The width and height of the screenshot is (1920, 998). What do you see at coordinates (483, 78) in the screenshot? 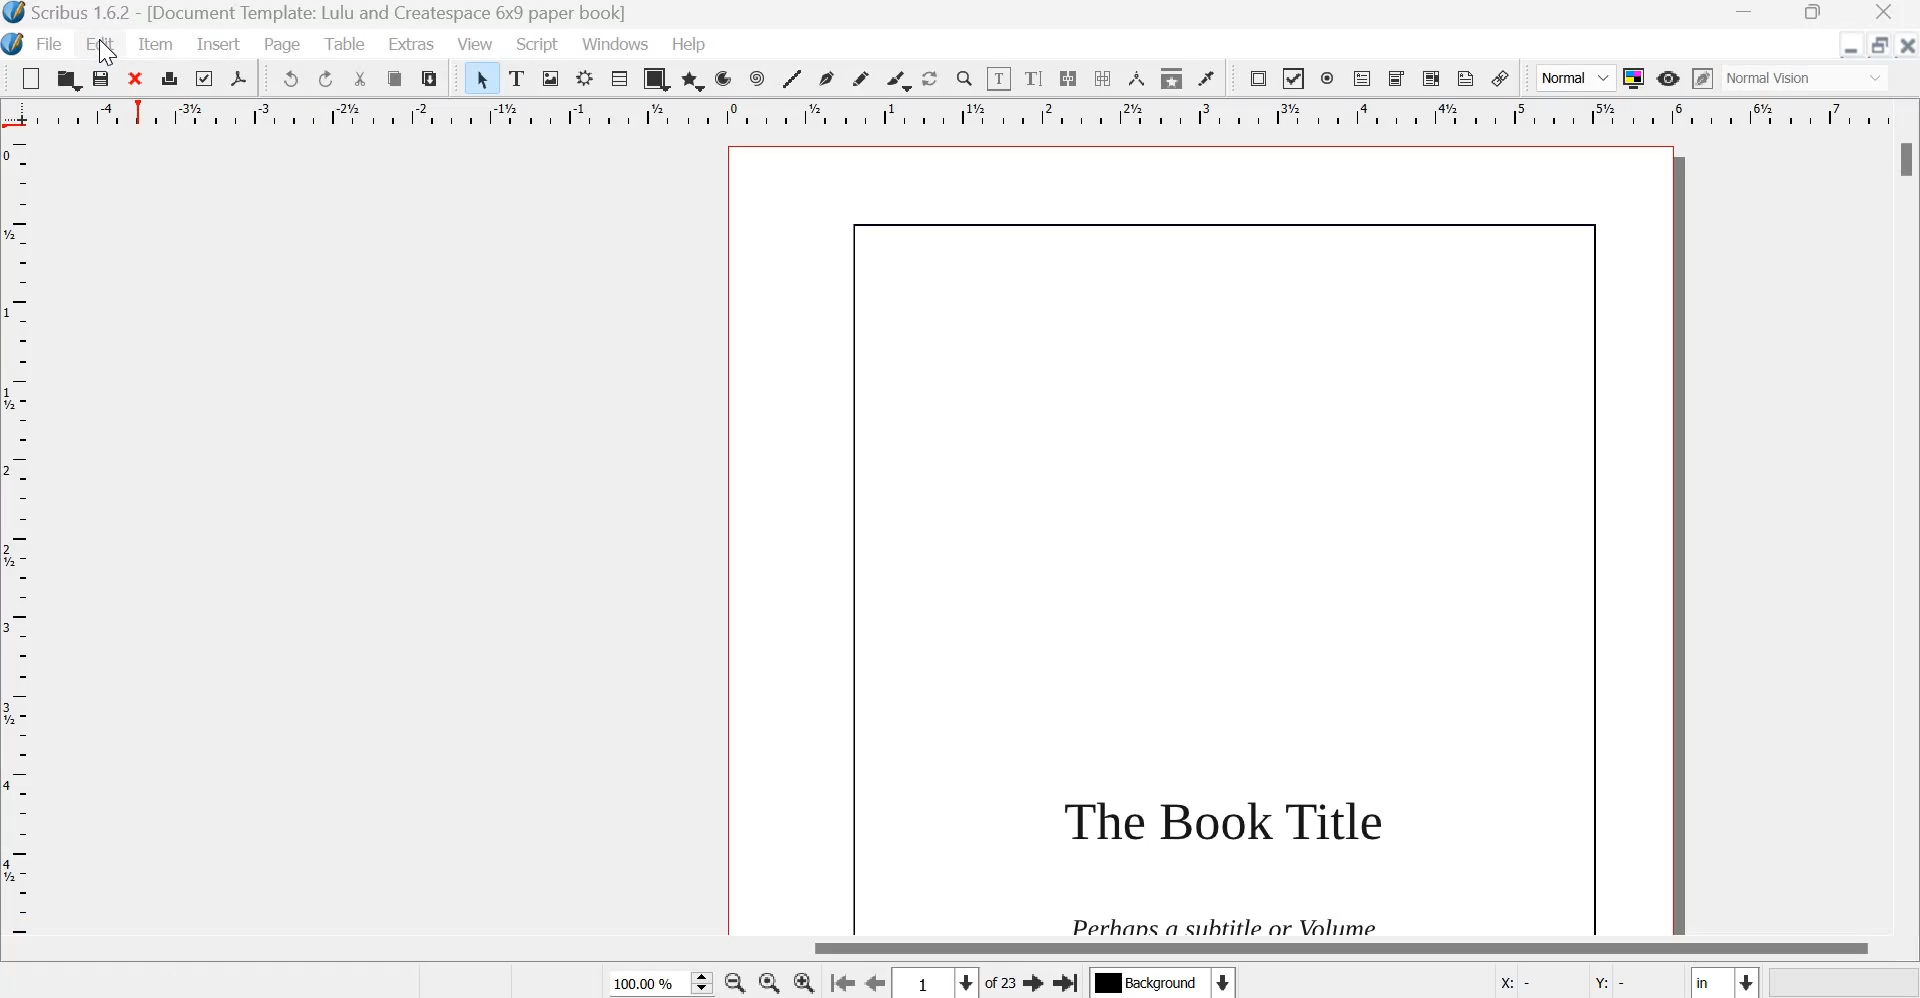
I see `Select item` at bounding box center [483, 78].